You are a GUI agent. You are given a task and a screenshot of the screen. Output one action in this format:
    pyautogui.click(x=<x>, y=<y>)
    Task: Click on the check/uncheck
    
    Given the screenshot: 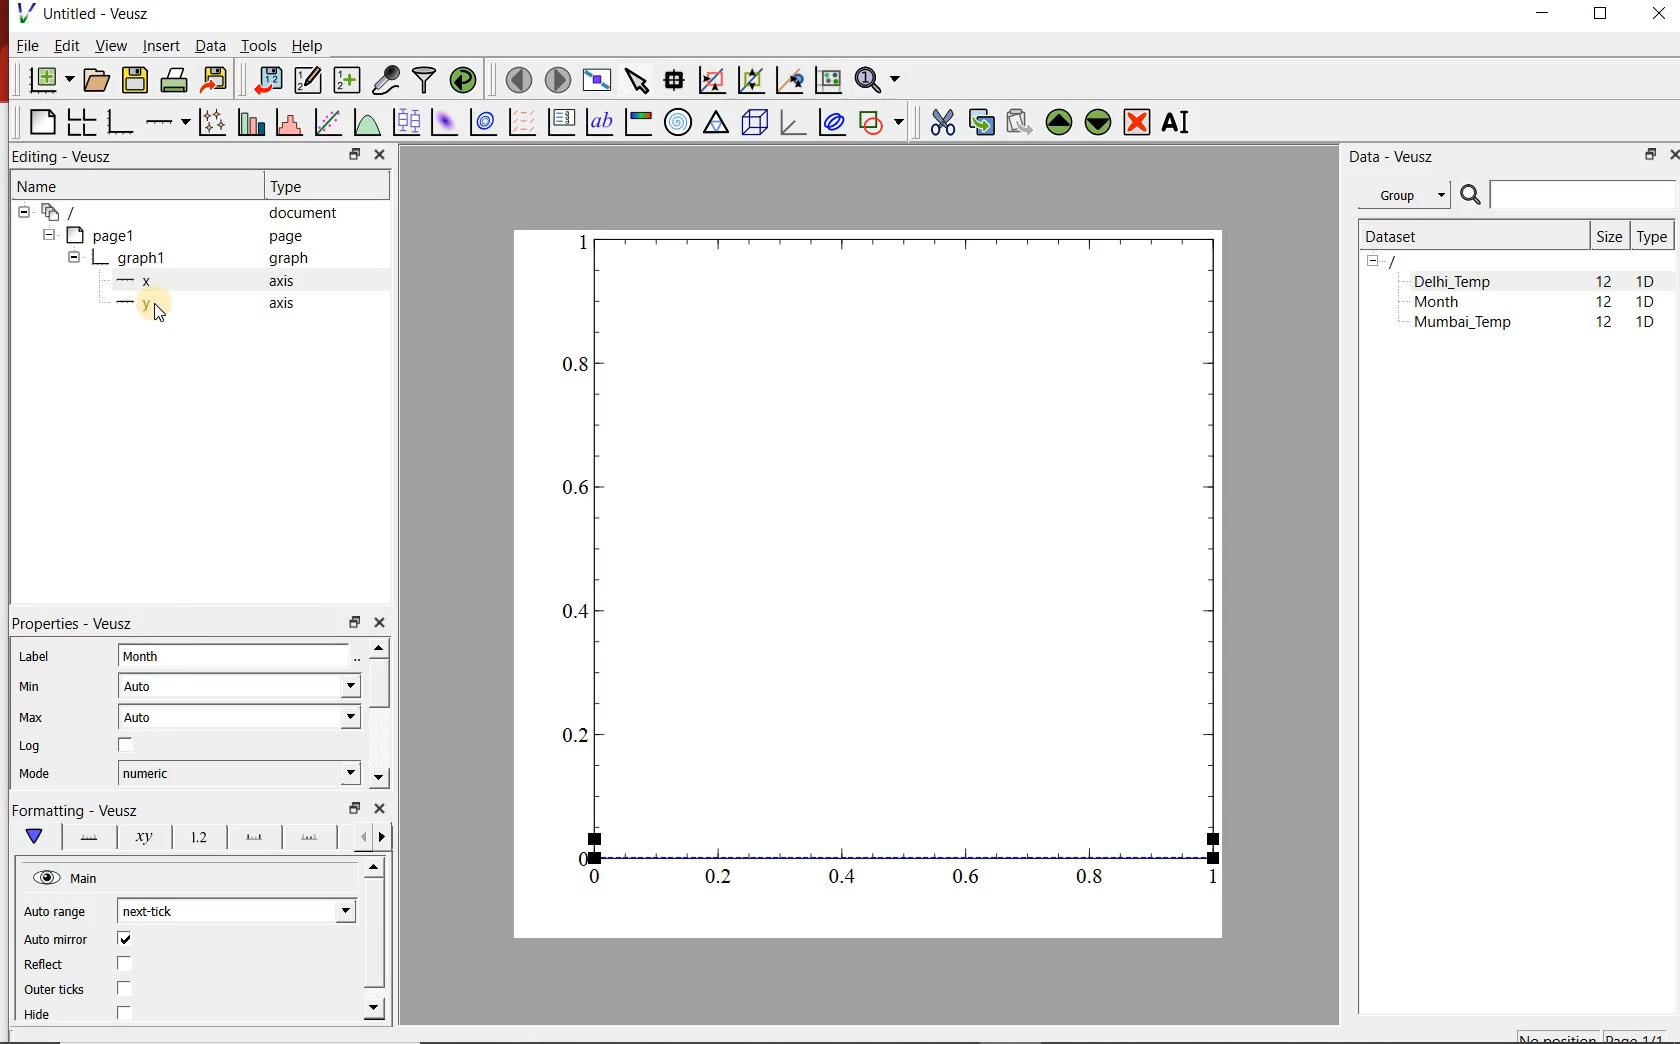 What is the action you would take?
    pyautogui.click(x=123, y=1015)
    